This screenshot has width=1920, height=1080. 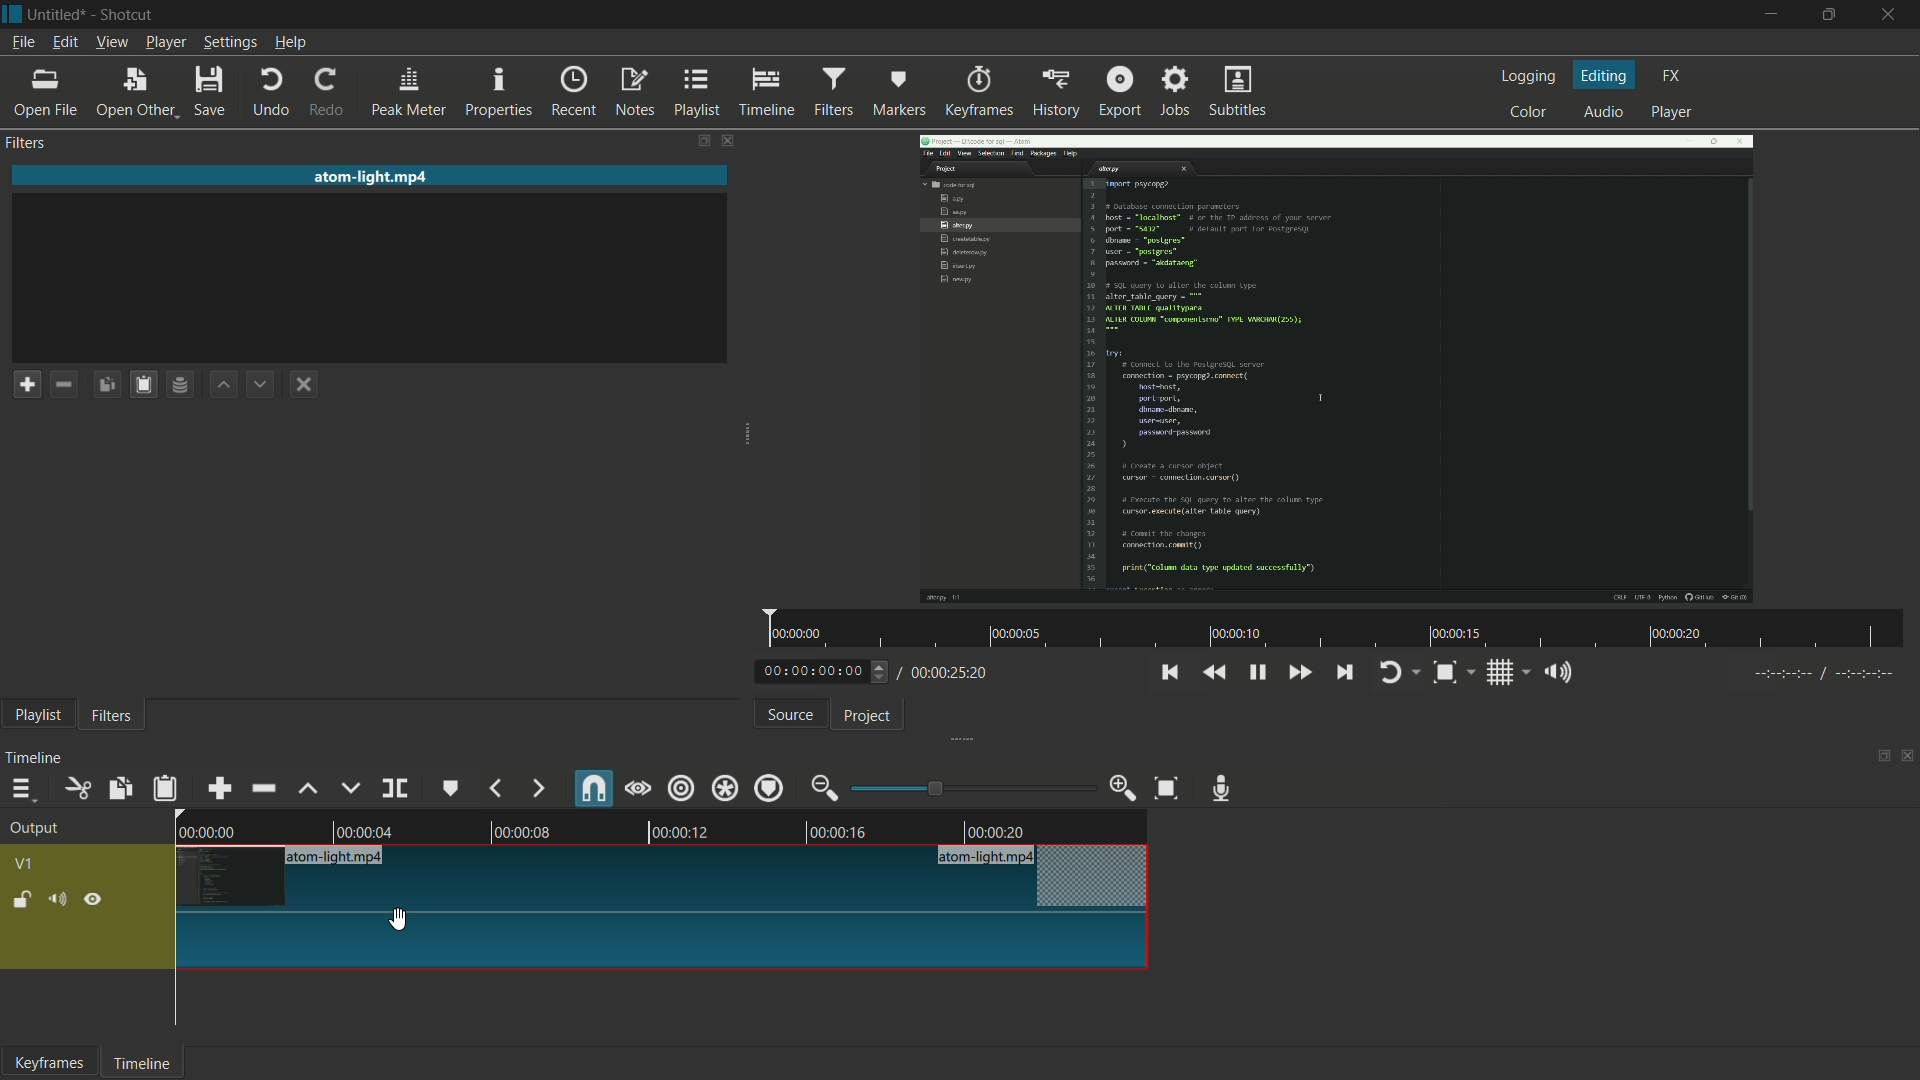 What do you see at coordinates (1529, 78) in the screenshot?
I see `logging` at bounding box center [1529, 78].